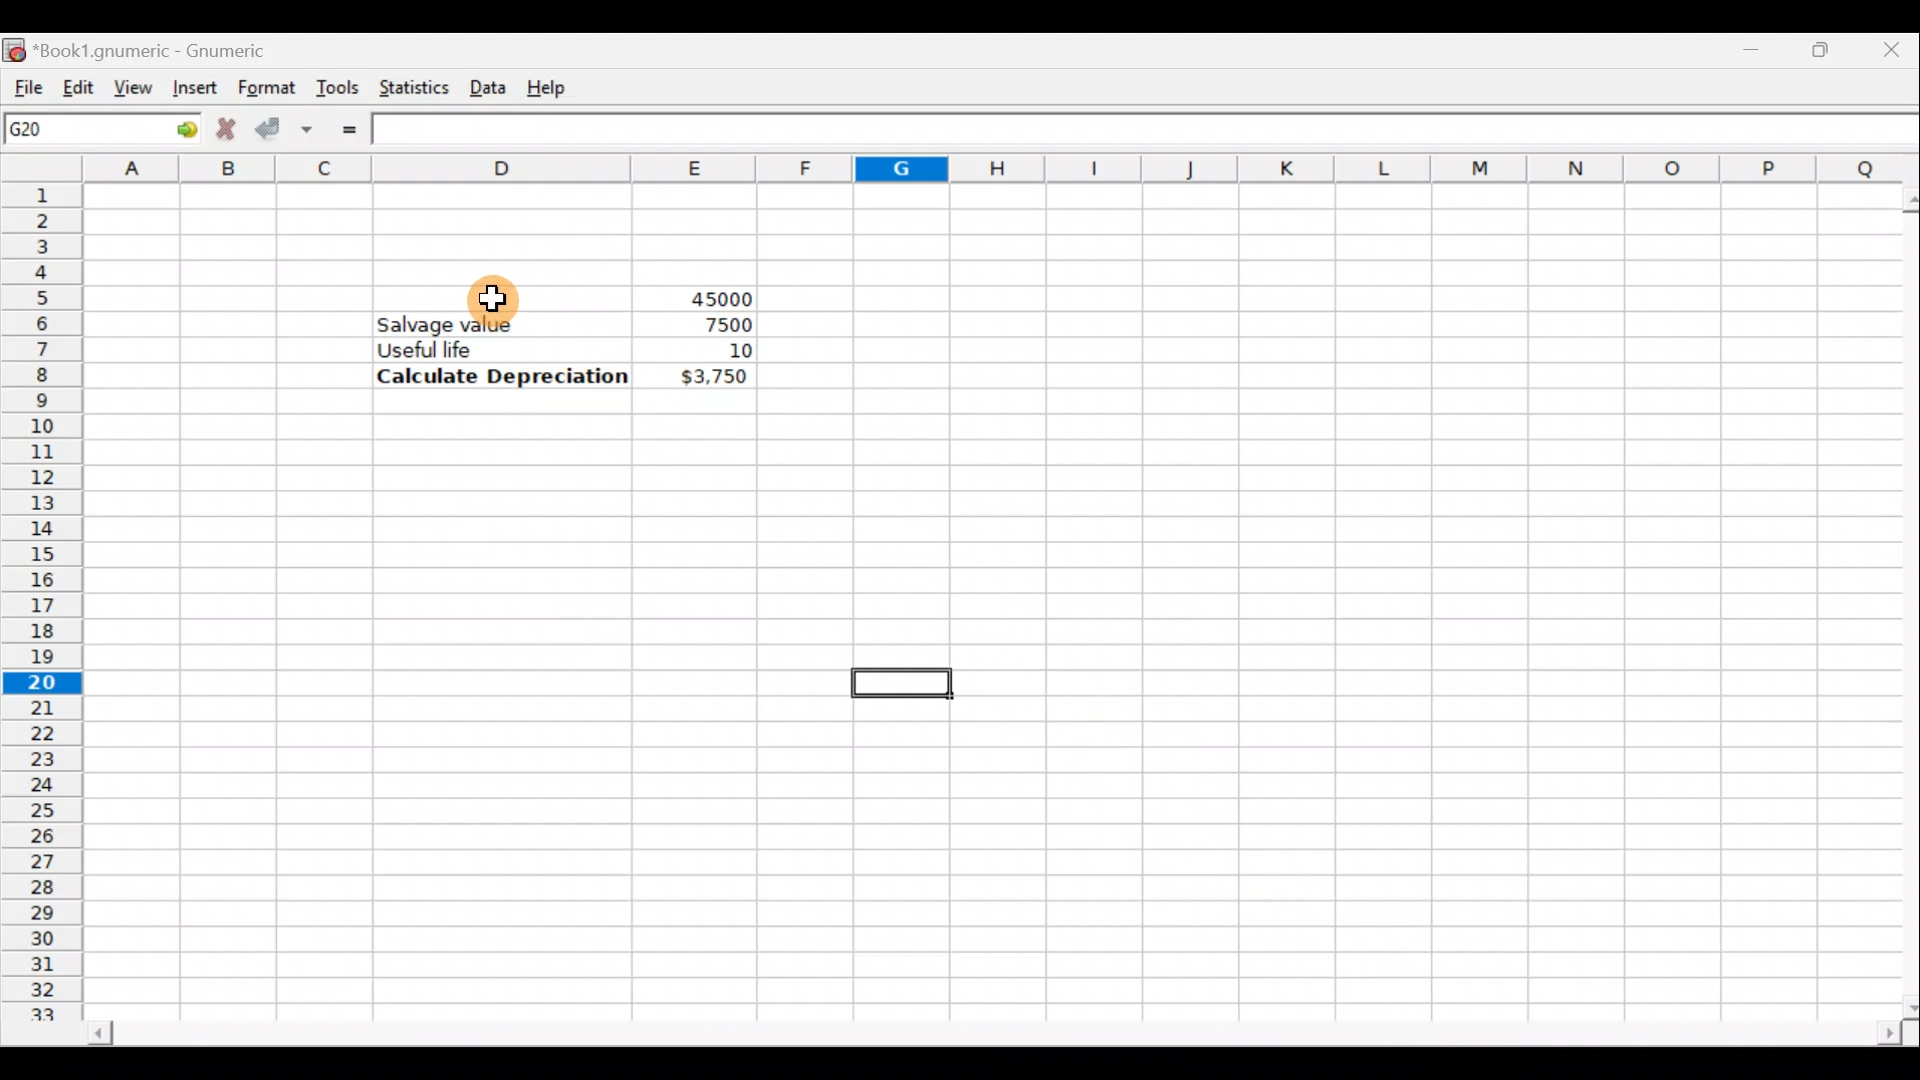 This screenshot has height=1080, width=1920. I want to click on Columns, so click(1002, 167).